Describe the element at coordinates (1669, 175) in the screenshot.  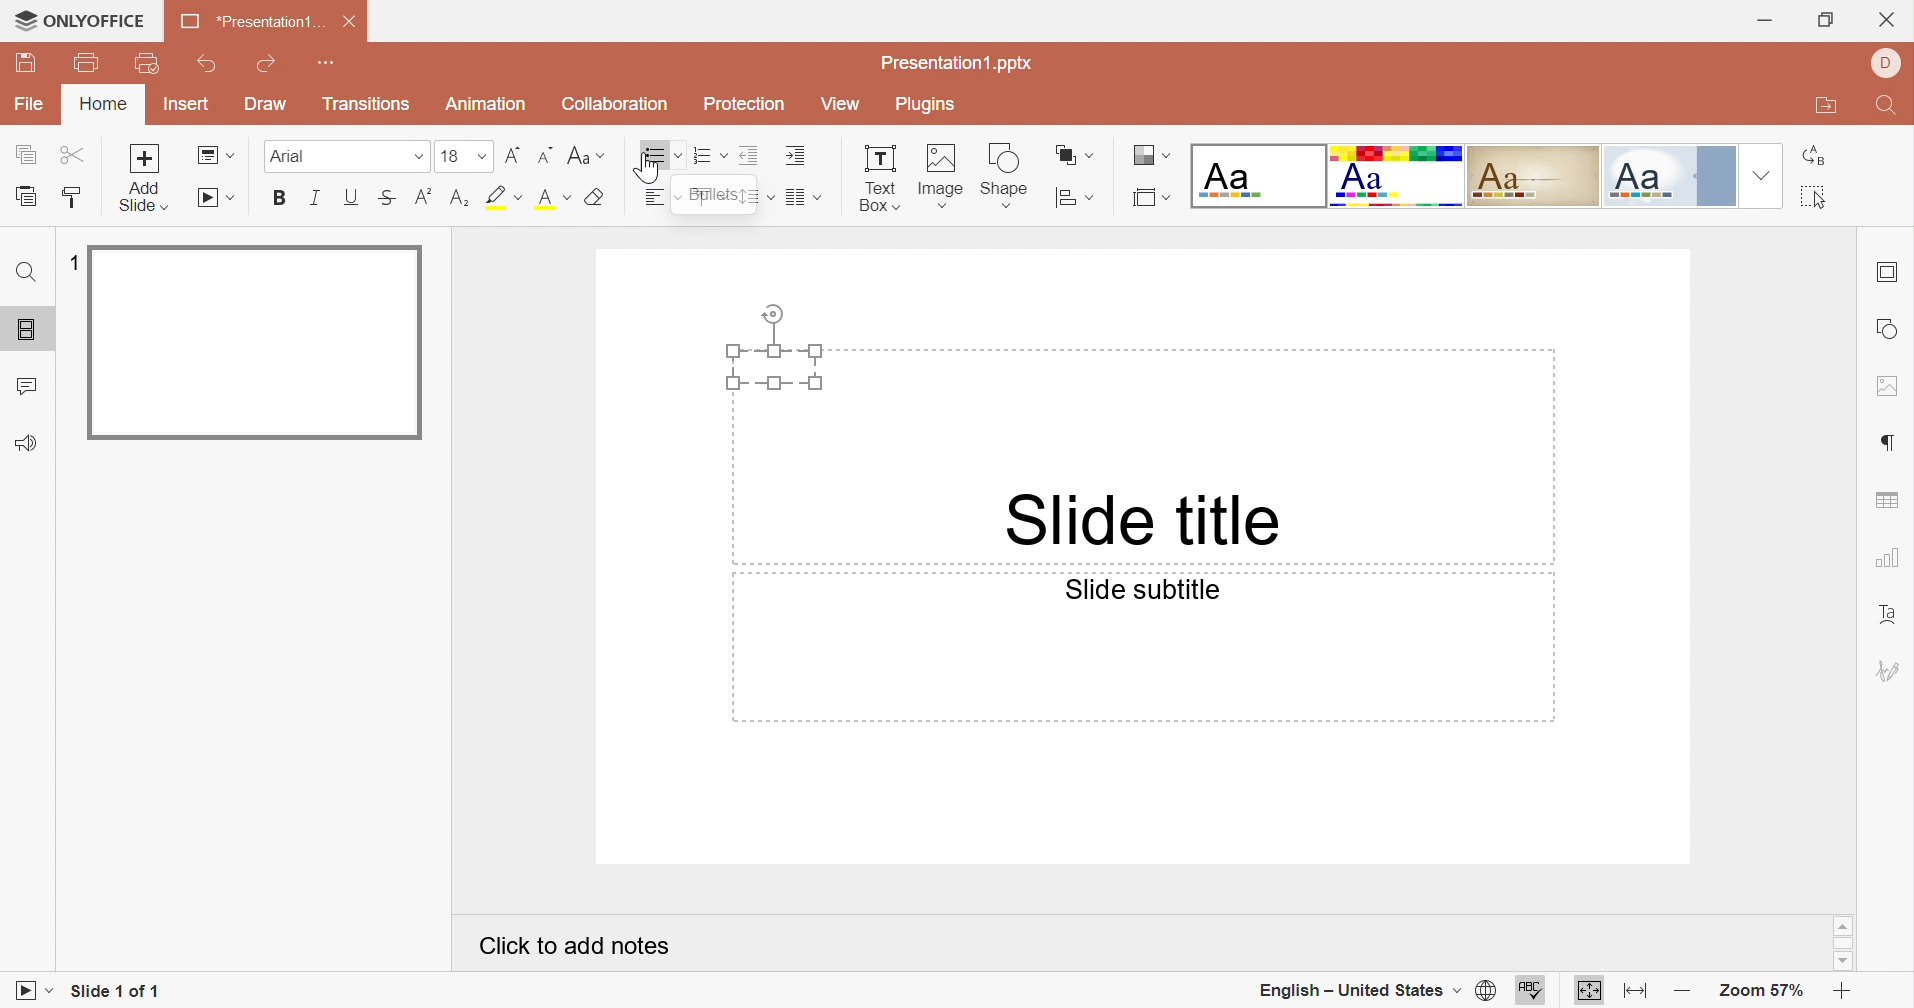
I see `Official` at that location.